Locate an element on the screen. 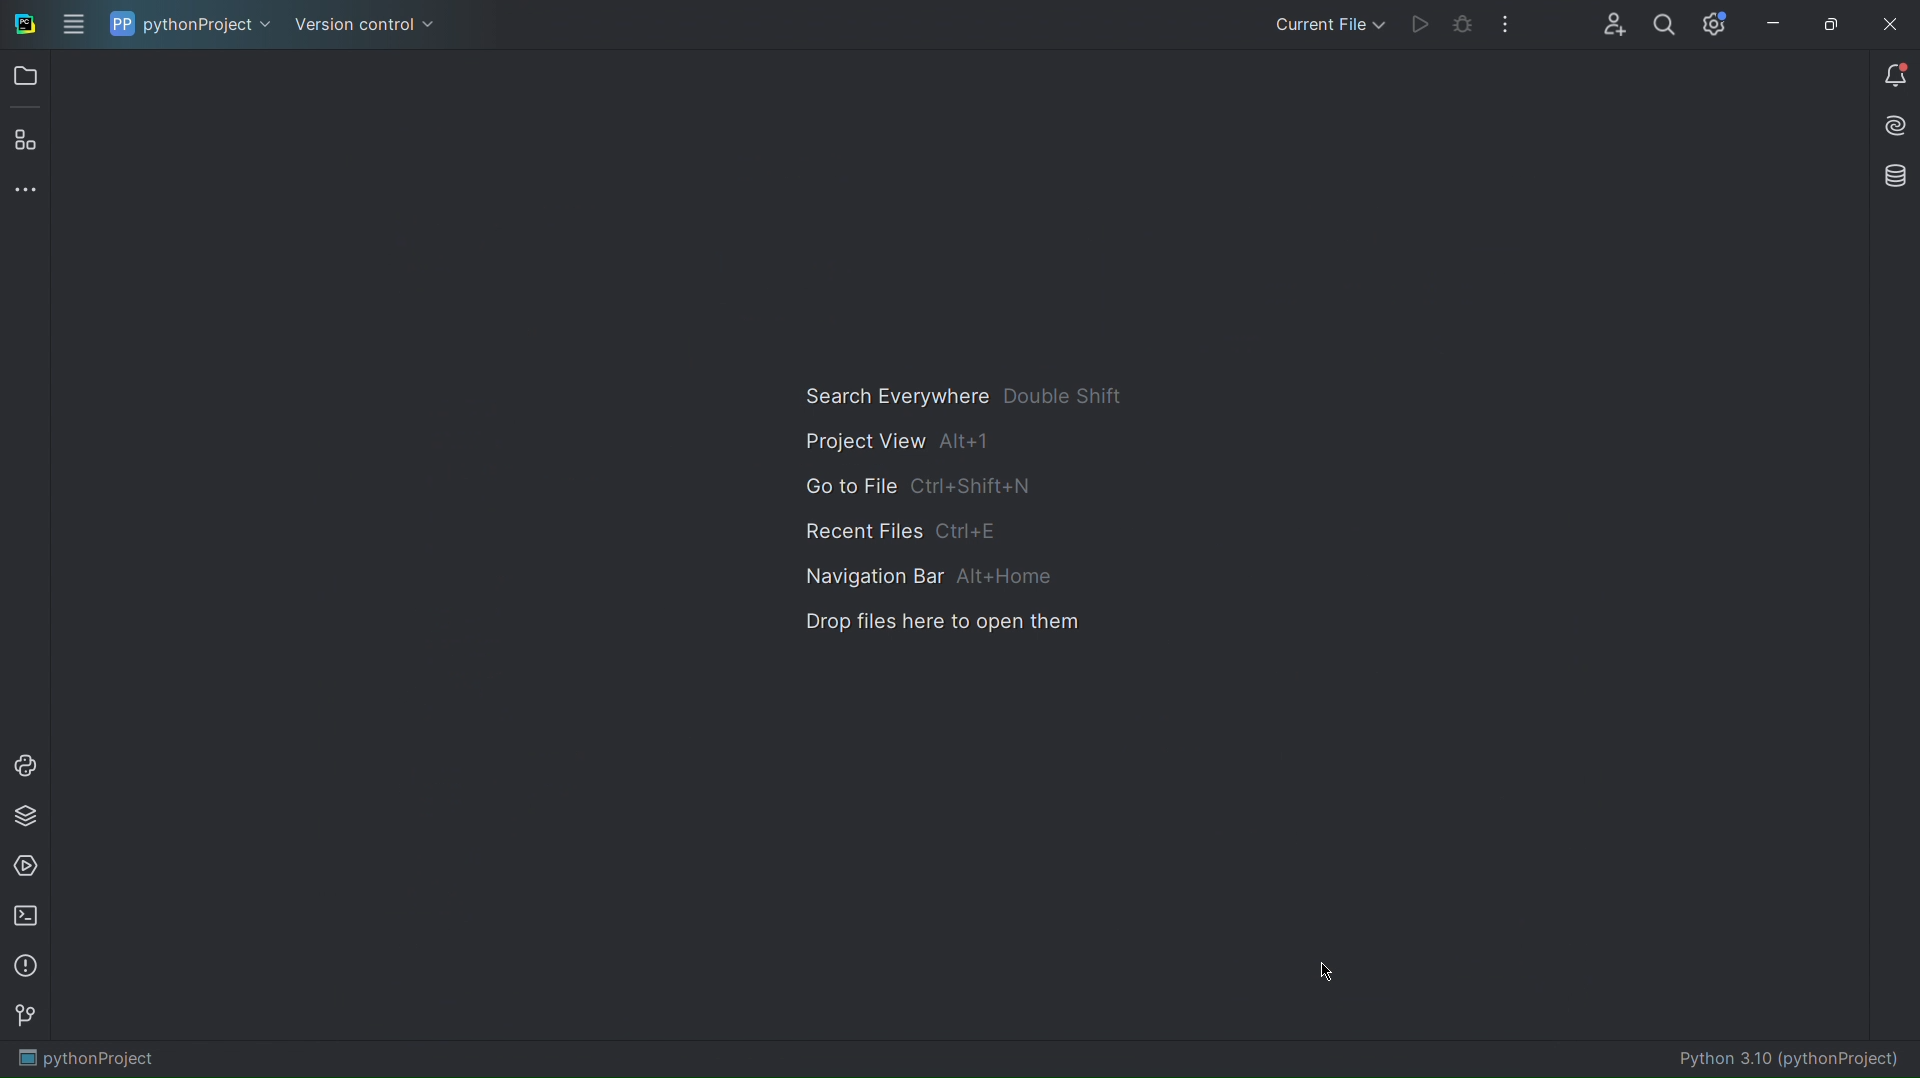 The image size is (1920, 1078). Minimize  is located at coordinates (1772, 24).